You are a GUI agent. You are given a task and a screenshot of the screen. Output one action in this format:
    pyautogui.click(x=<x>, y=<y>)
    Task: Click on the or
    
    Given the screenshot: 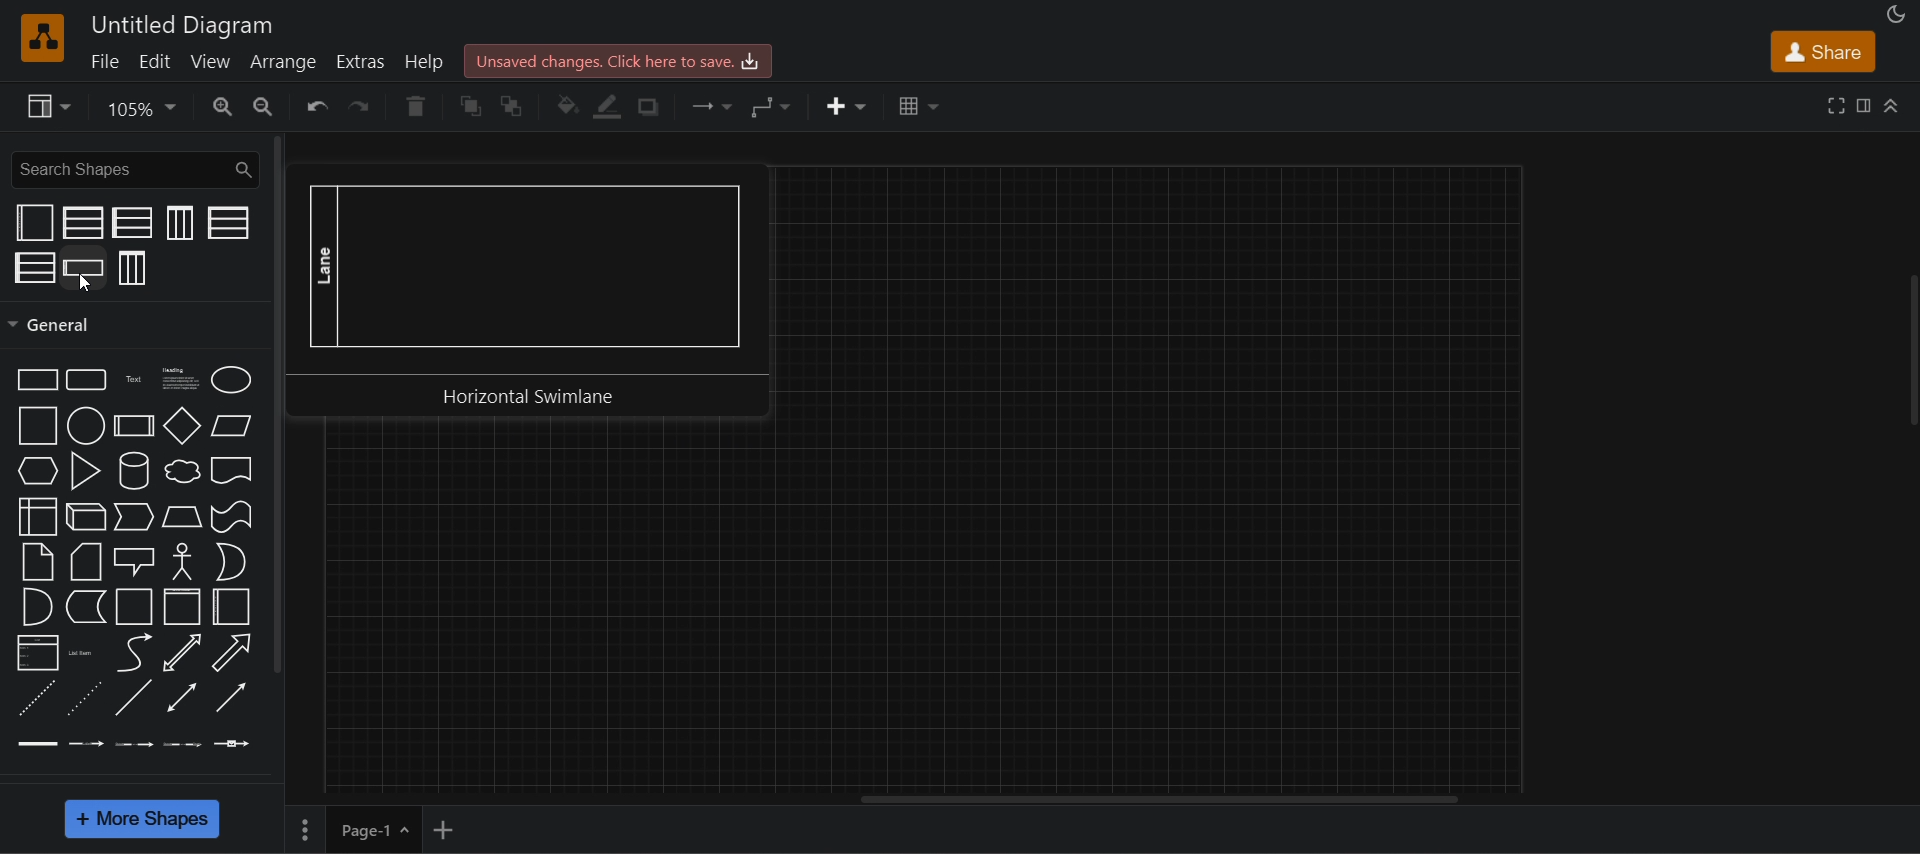 What is the action you would take?
    pyautogui.click(x=230, y=561)
    